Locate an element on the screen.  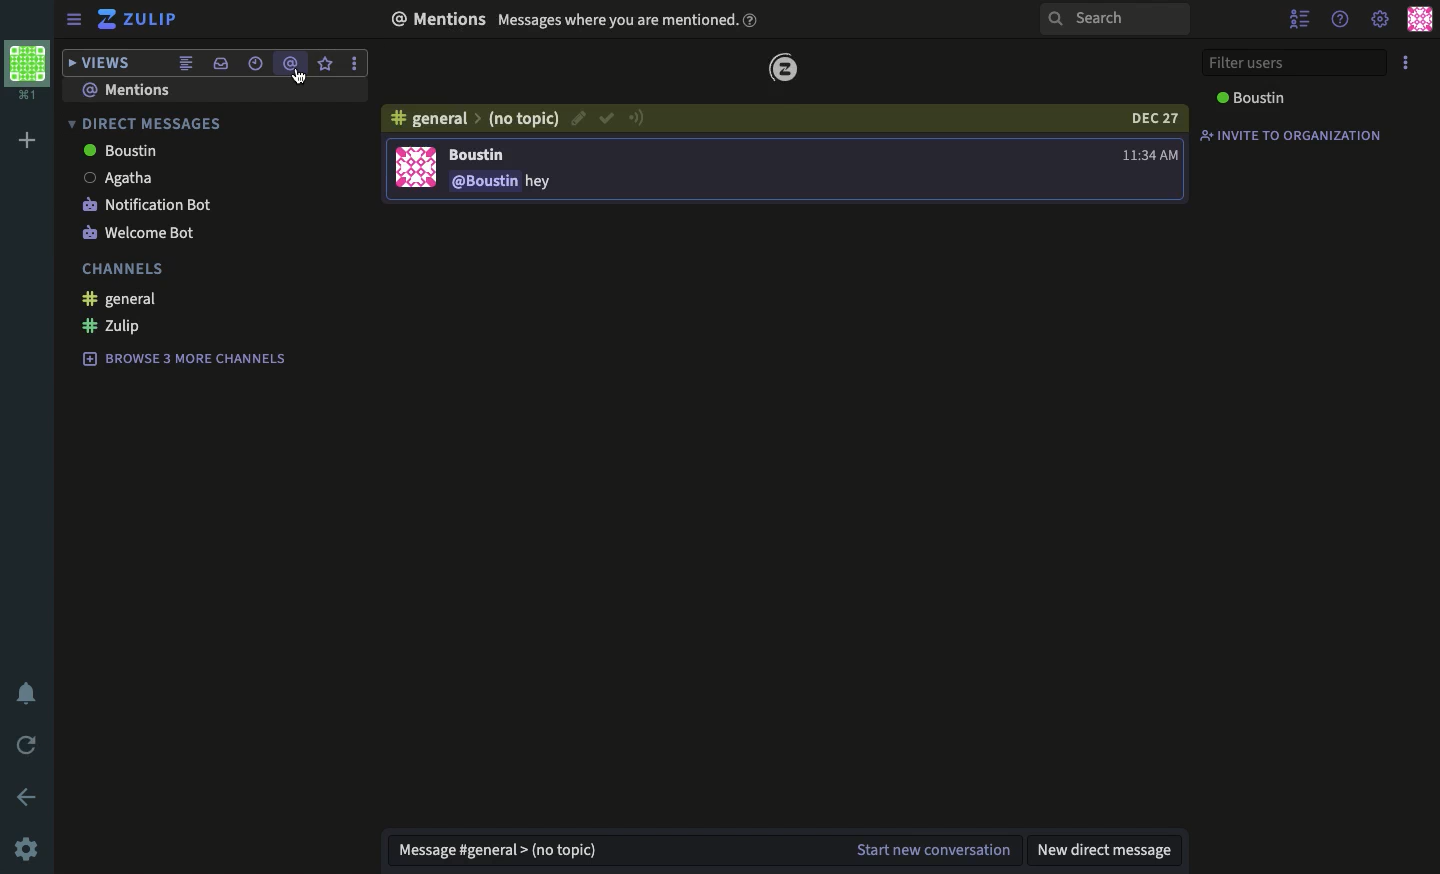
notification bot is located at coordinates (148, 205).